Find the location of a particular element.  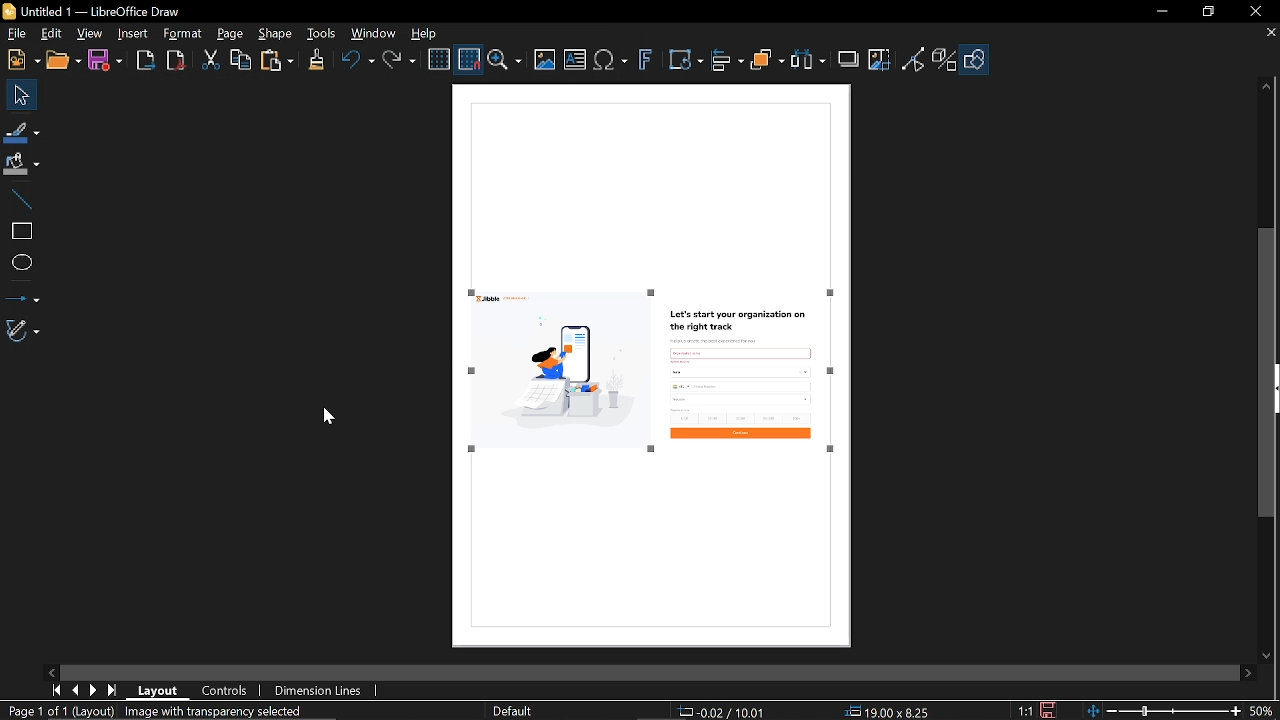

Zoom is located at coordinates (1182, 711).